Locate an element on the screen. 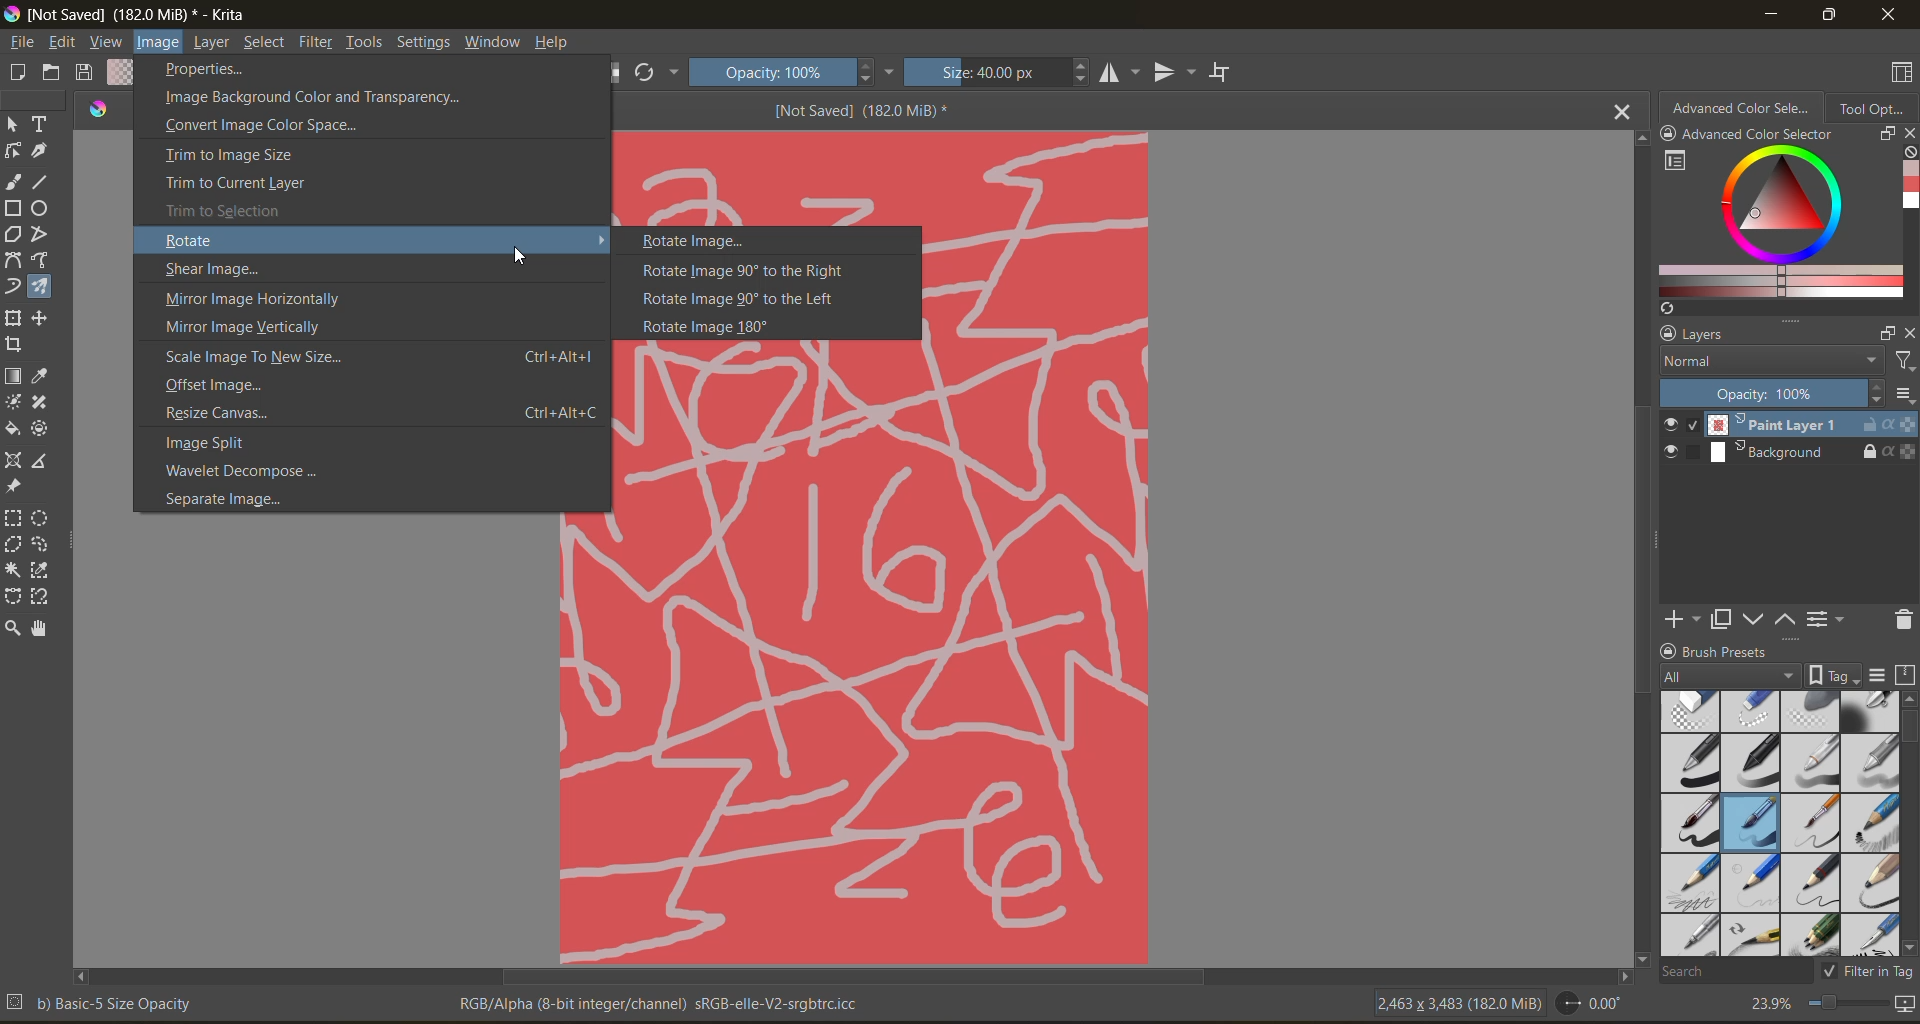 Image resolution: width=1920 pixels, height=1024 pixels. trim to current layer is located at coordinates (236, 184).